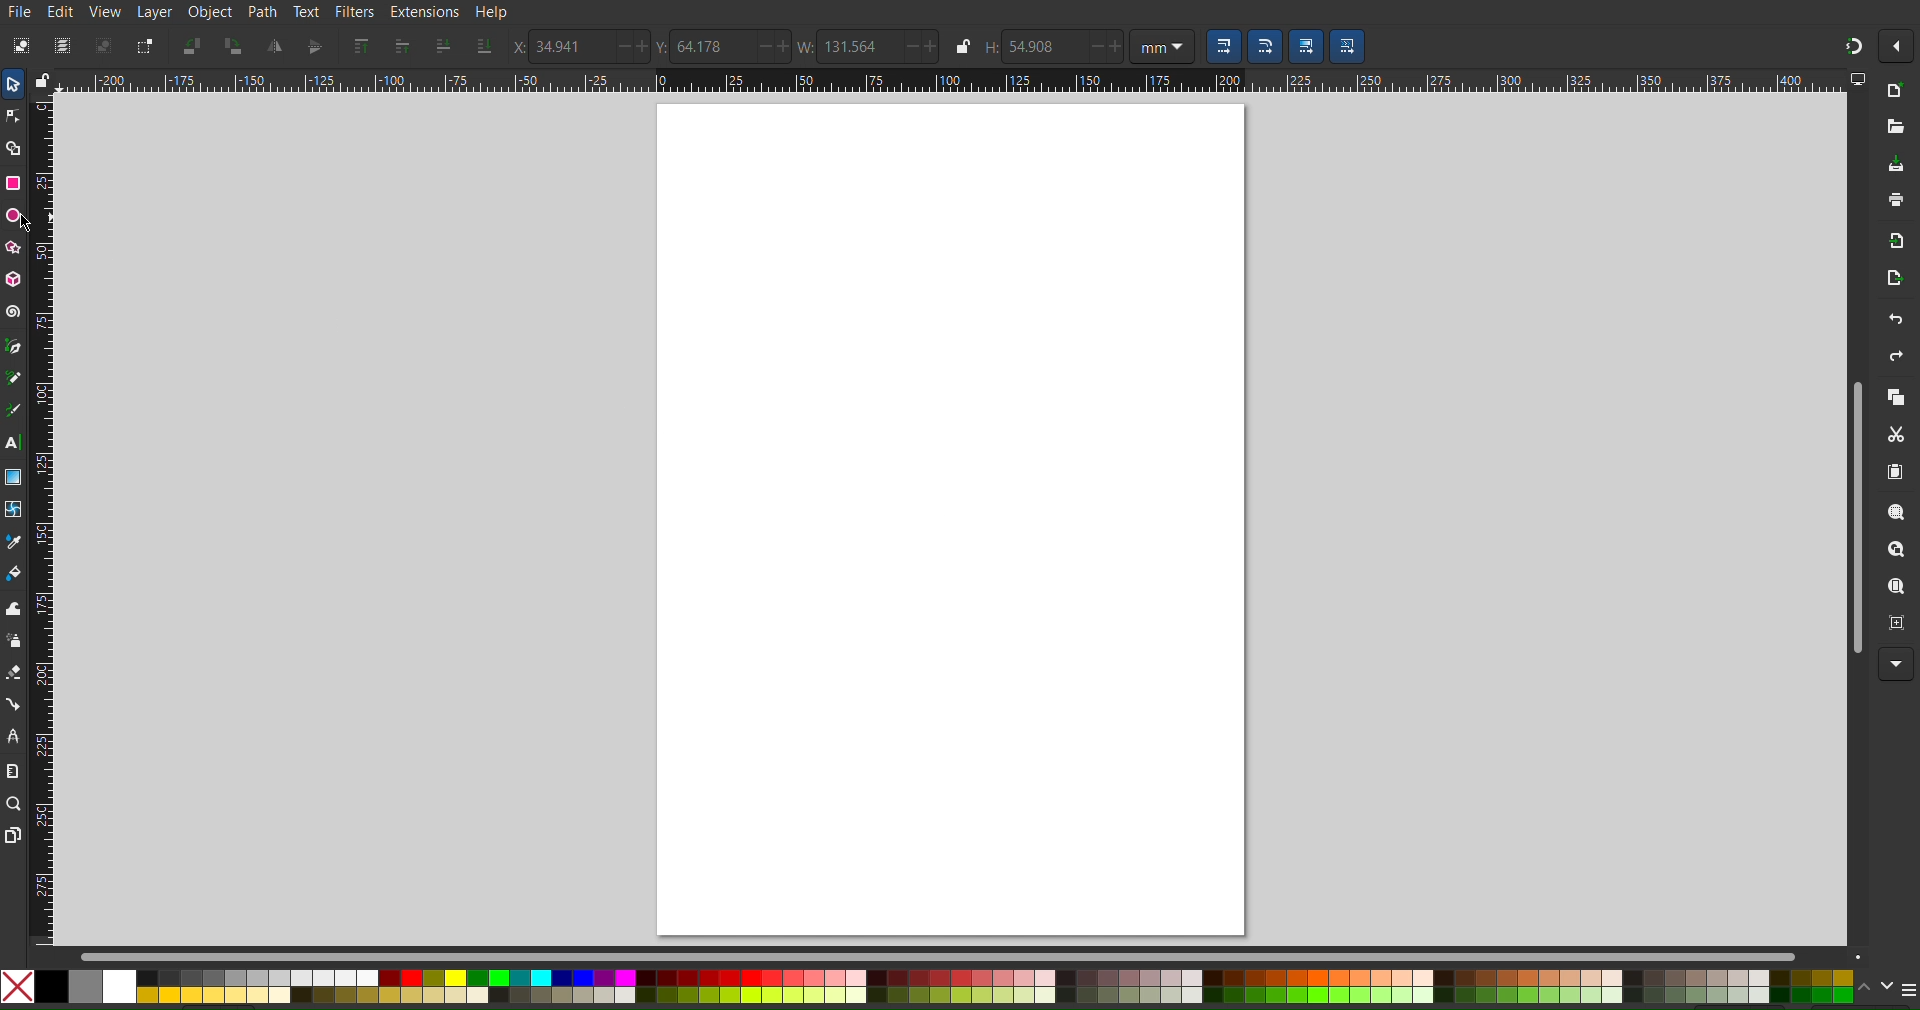 The image size is (1920, 1010). I want to click on Save, so click(1895, 160).